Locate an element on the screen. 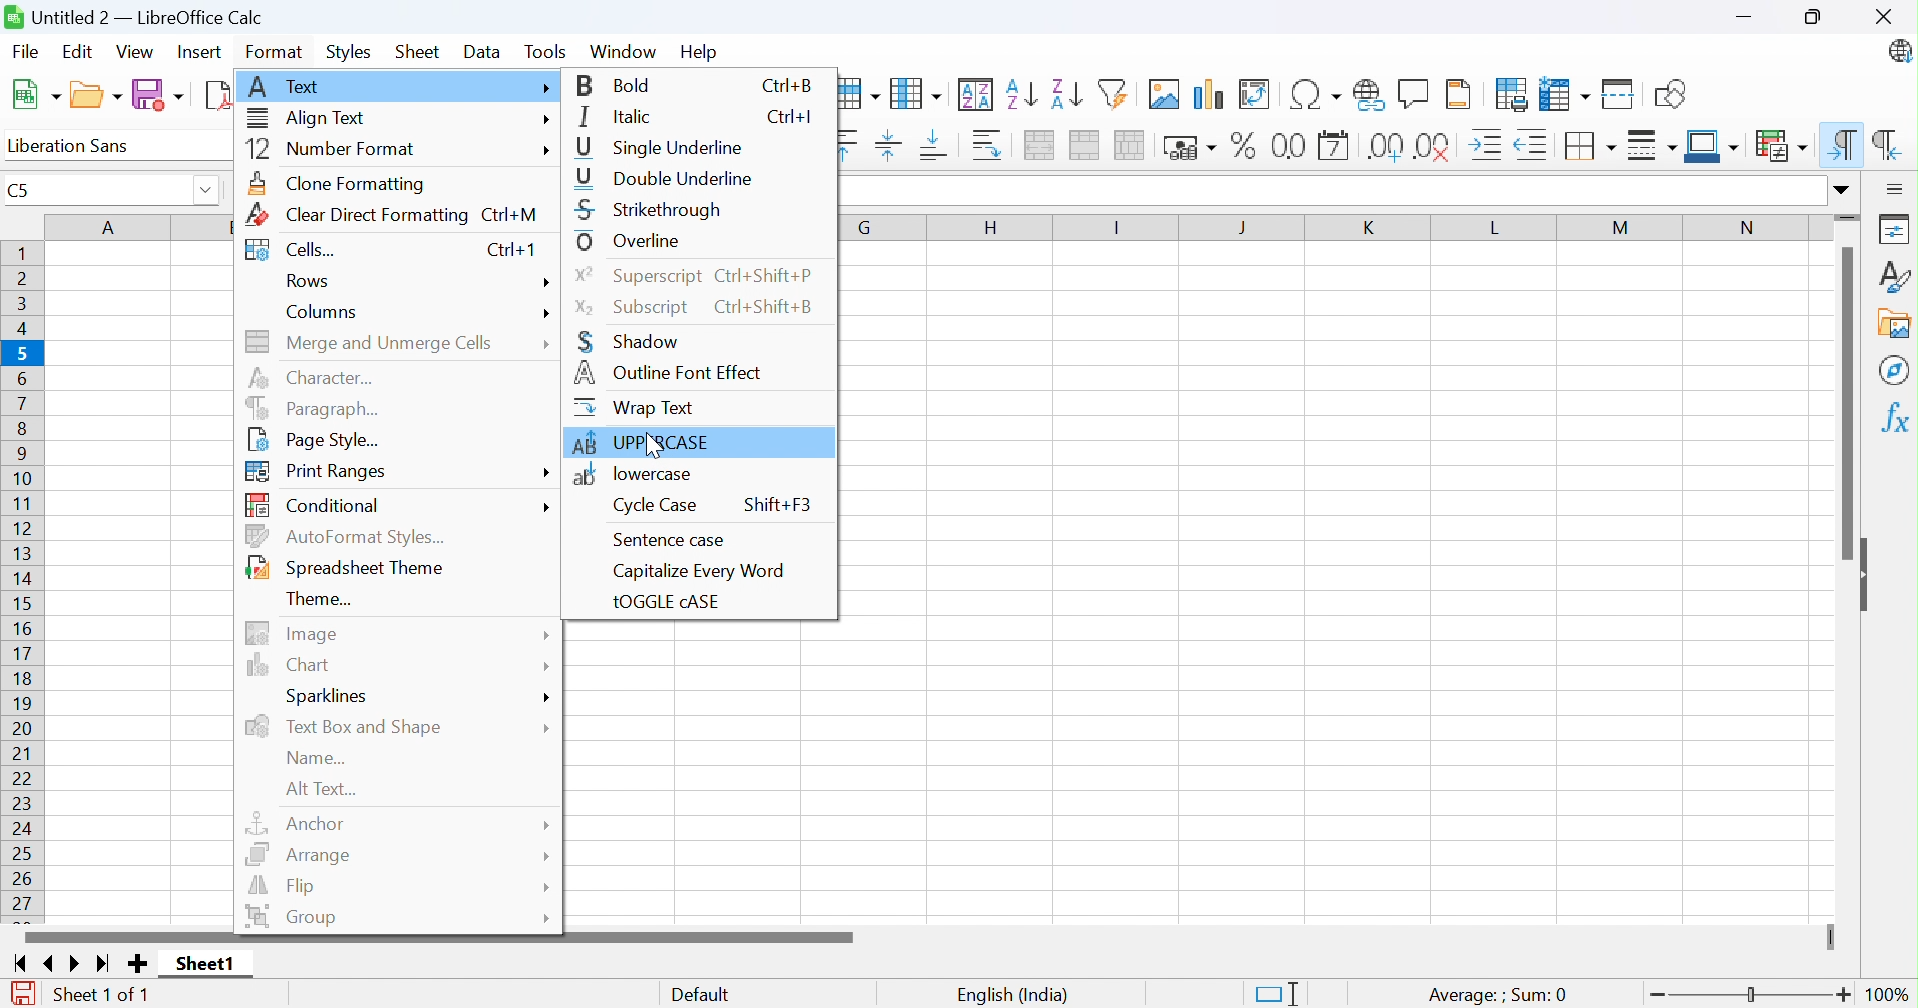  Strikethrough is located at coordinates (655, 211).